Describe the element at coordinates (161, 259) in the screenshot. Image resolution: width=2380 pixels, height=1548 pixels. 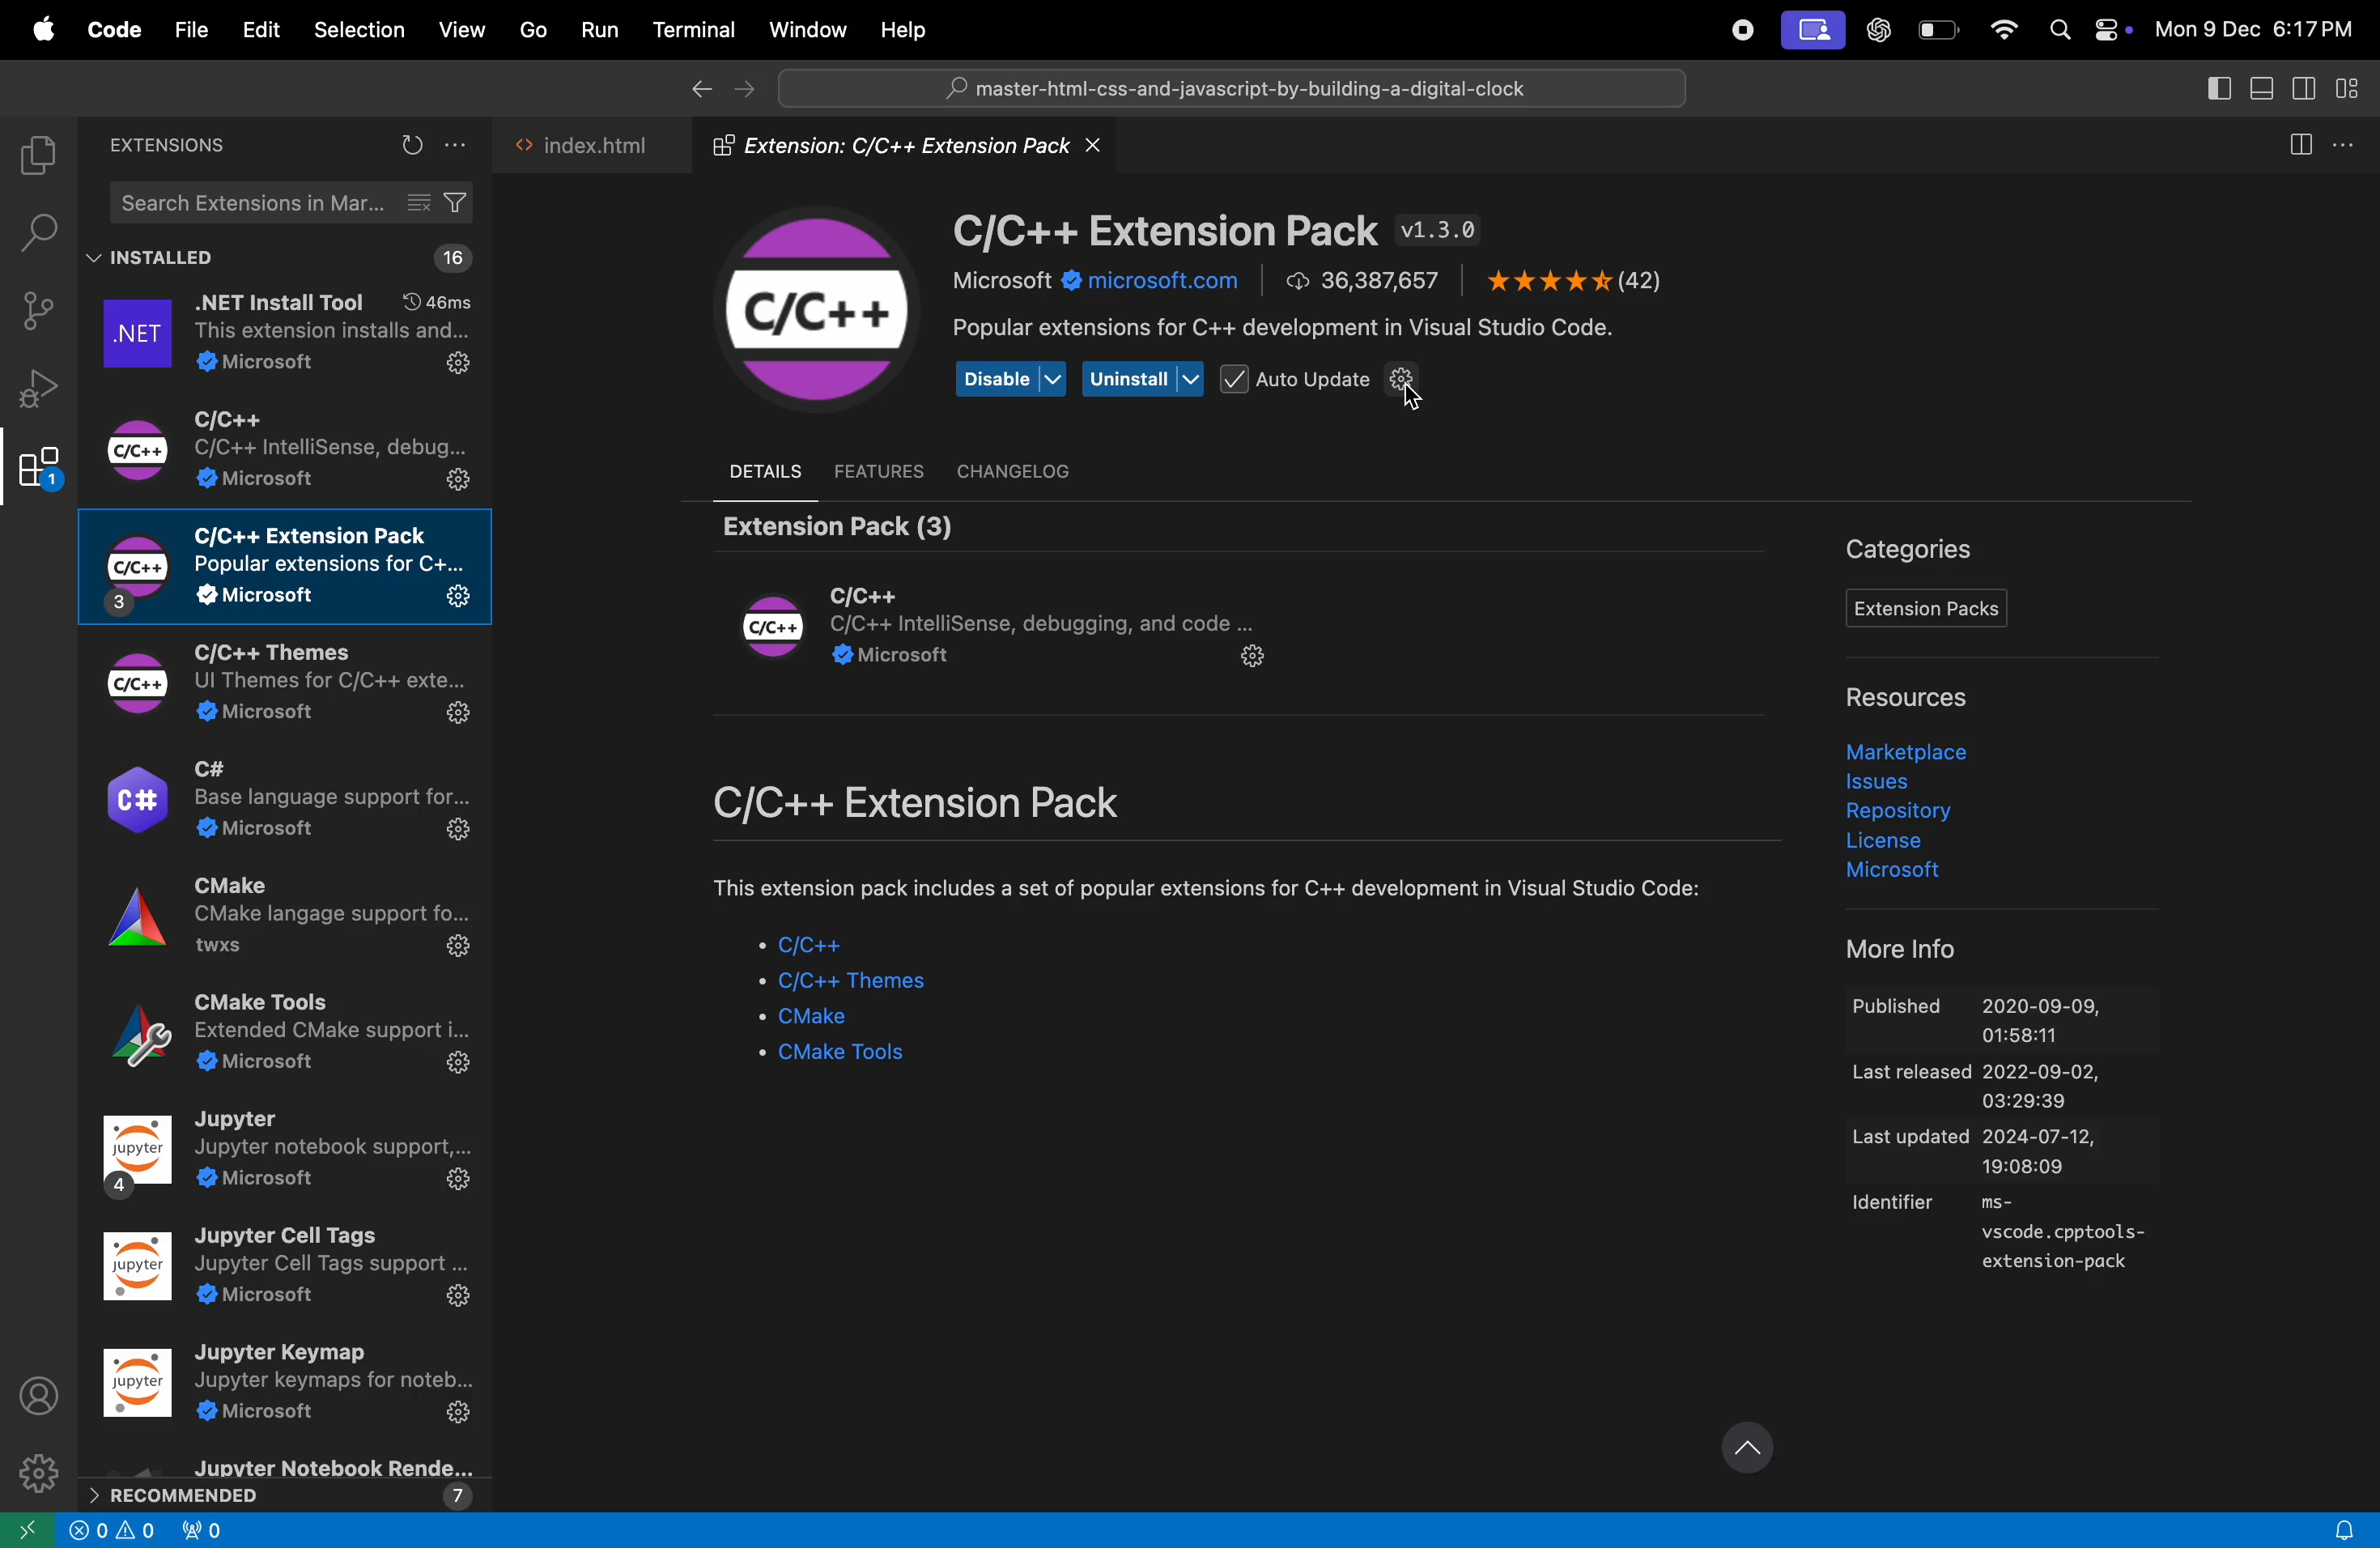
I see `installed` at that location.